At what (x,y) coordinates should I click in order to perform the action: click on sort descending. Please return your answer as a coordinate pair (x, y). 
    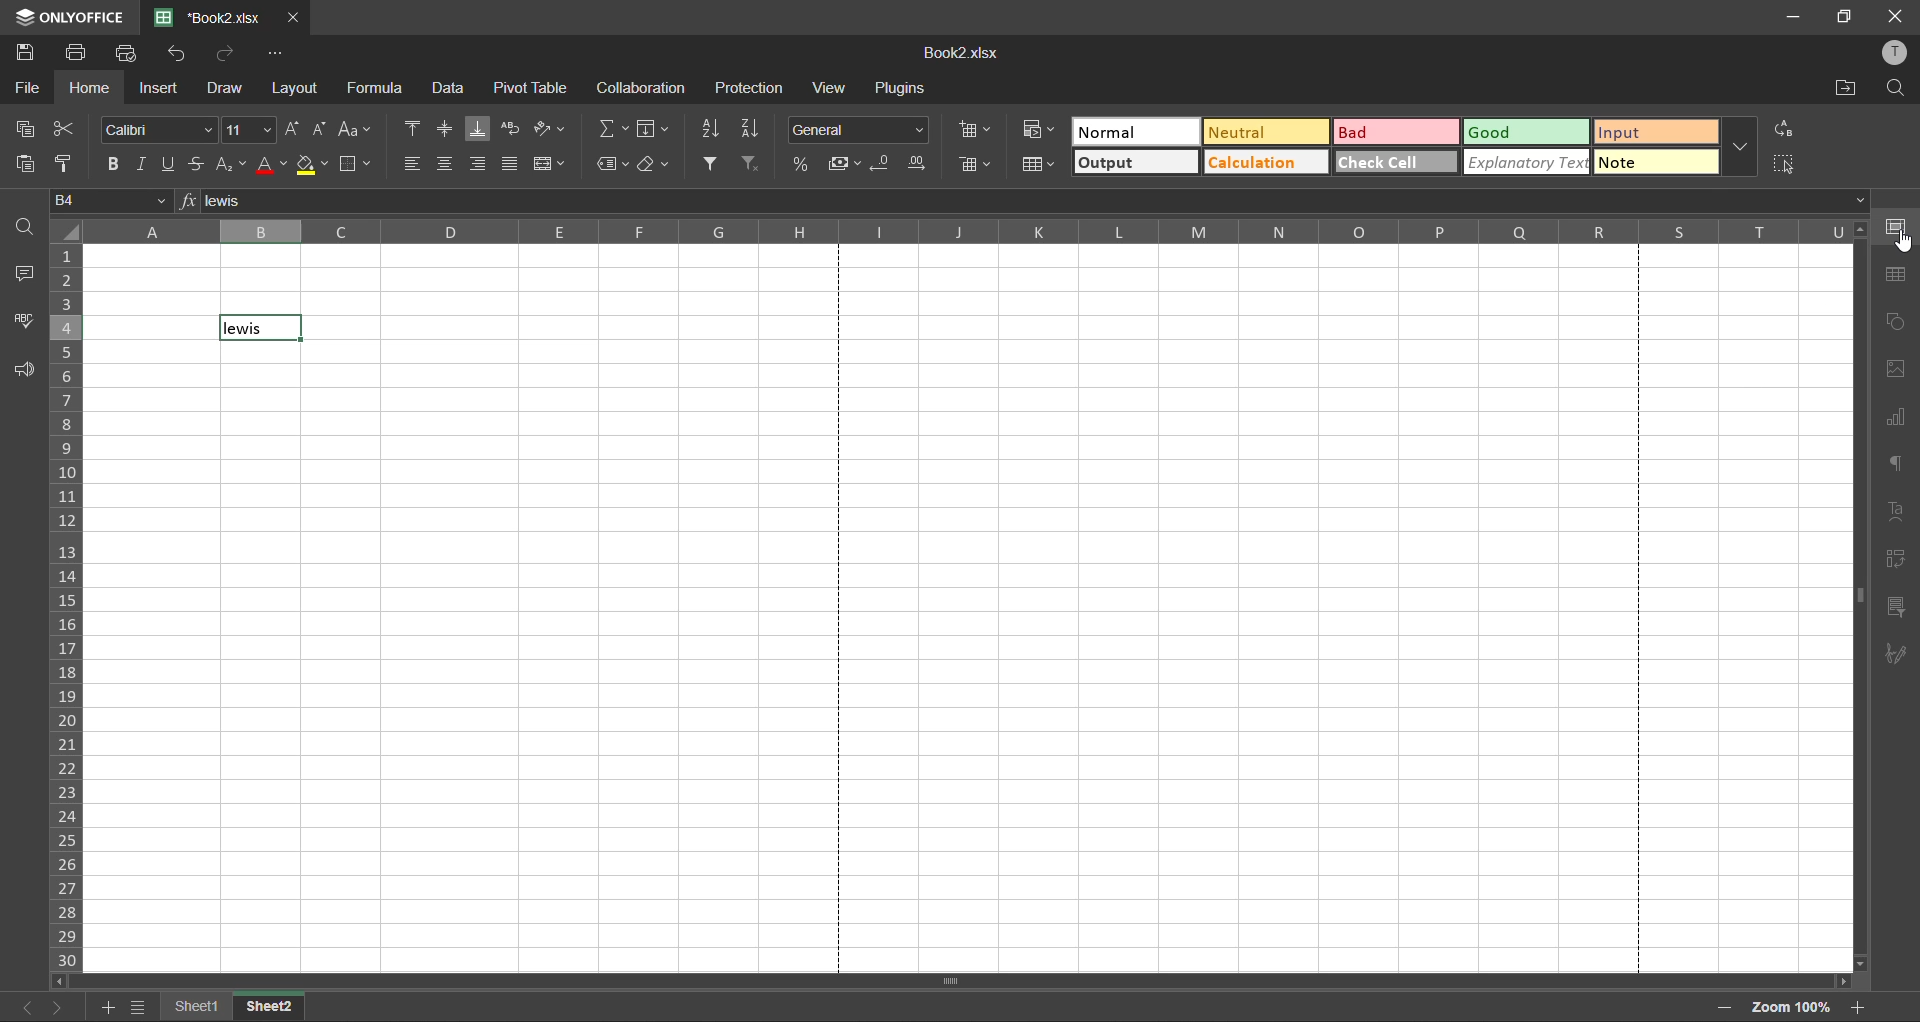
    Looking at the image, I should click on (755, 129).